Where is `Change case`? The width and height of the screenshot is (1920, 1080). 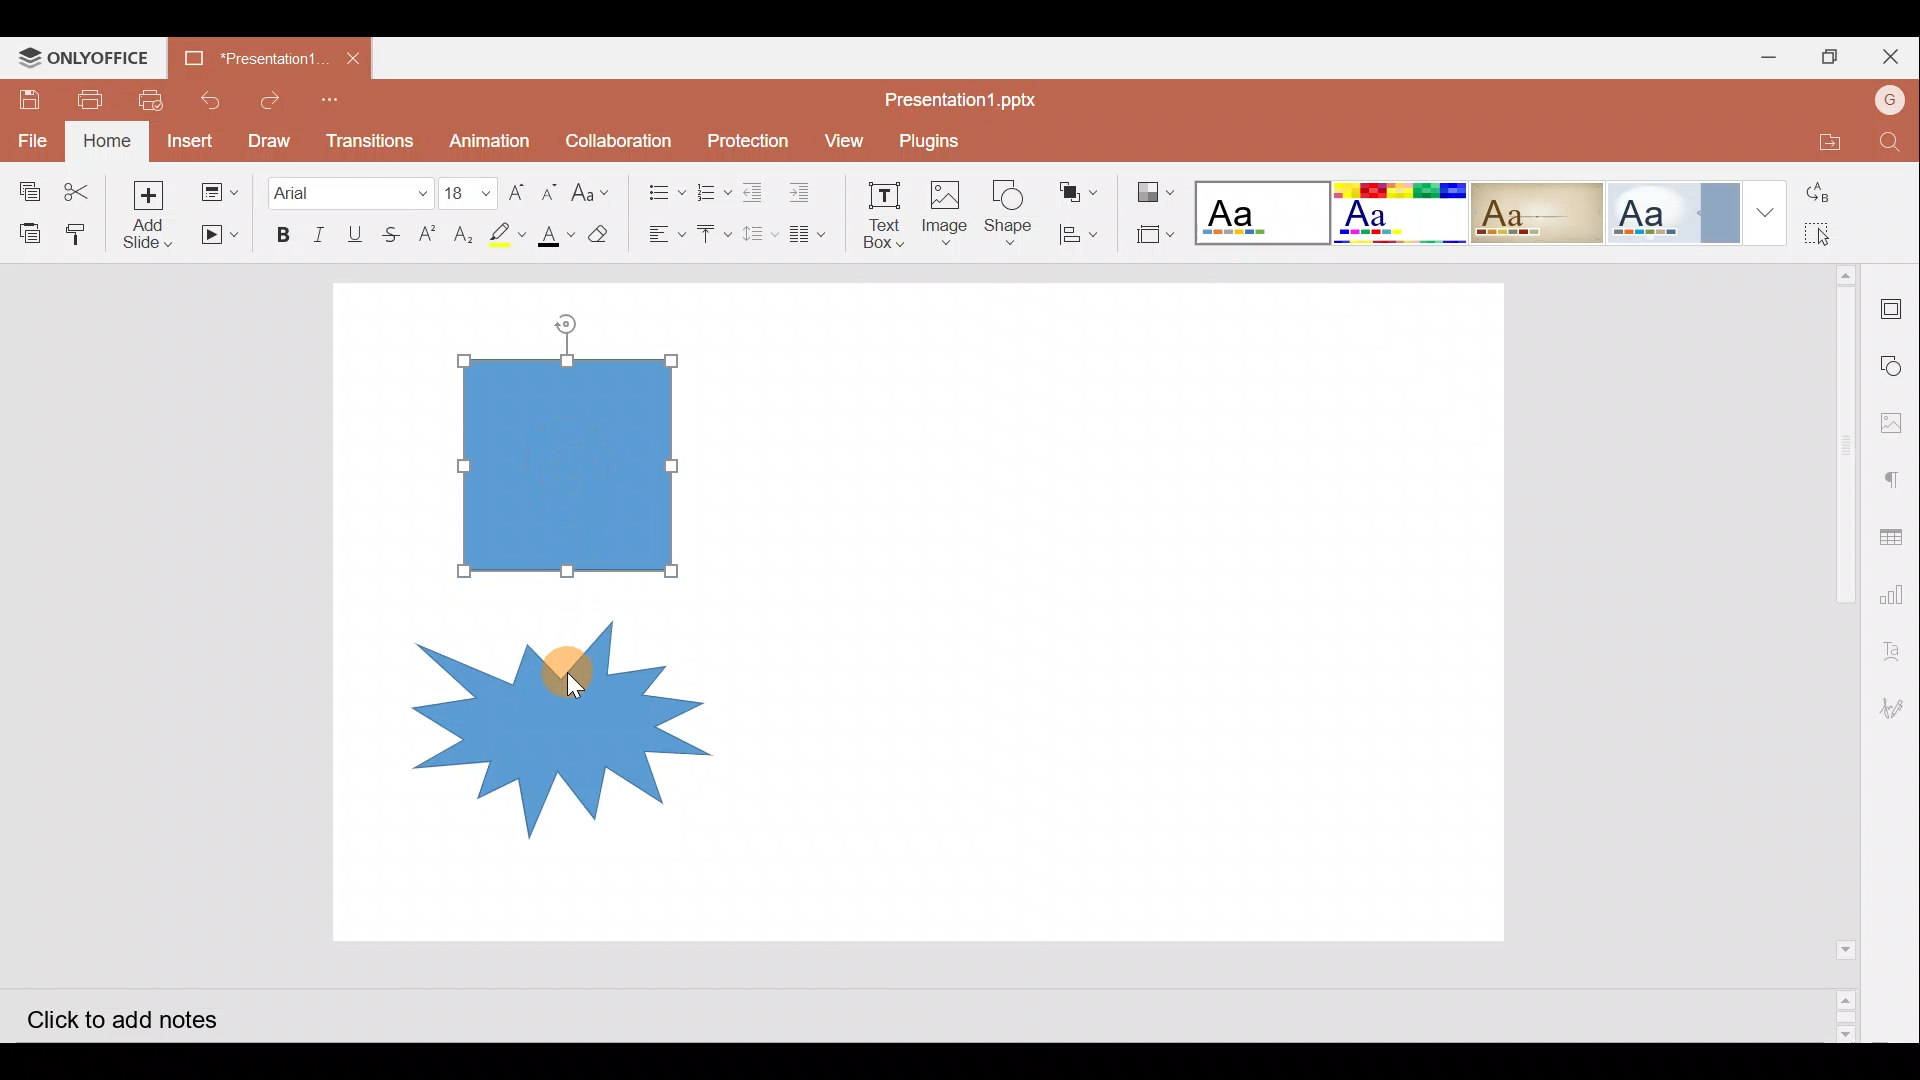
Change case is located at coordinates (596, 191).